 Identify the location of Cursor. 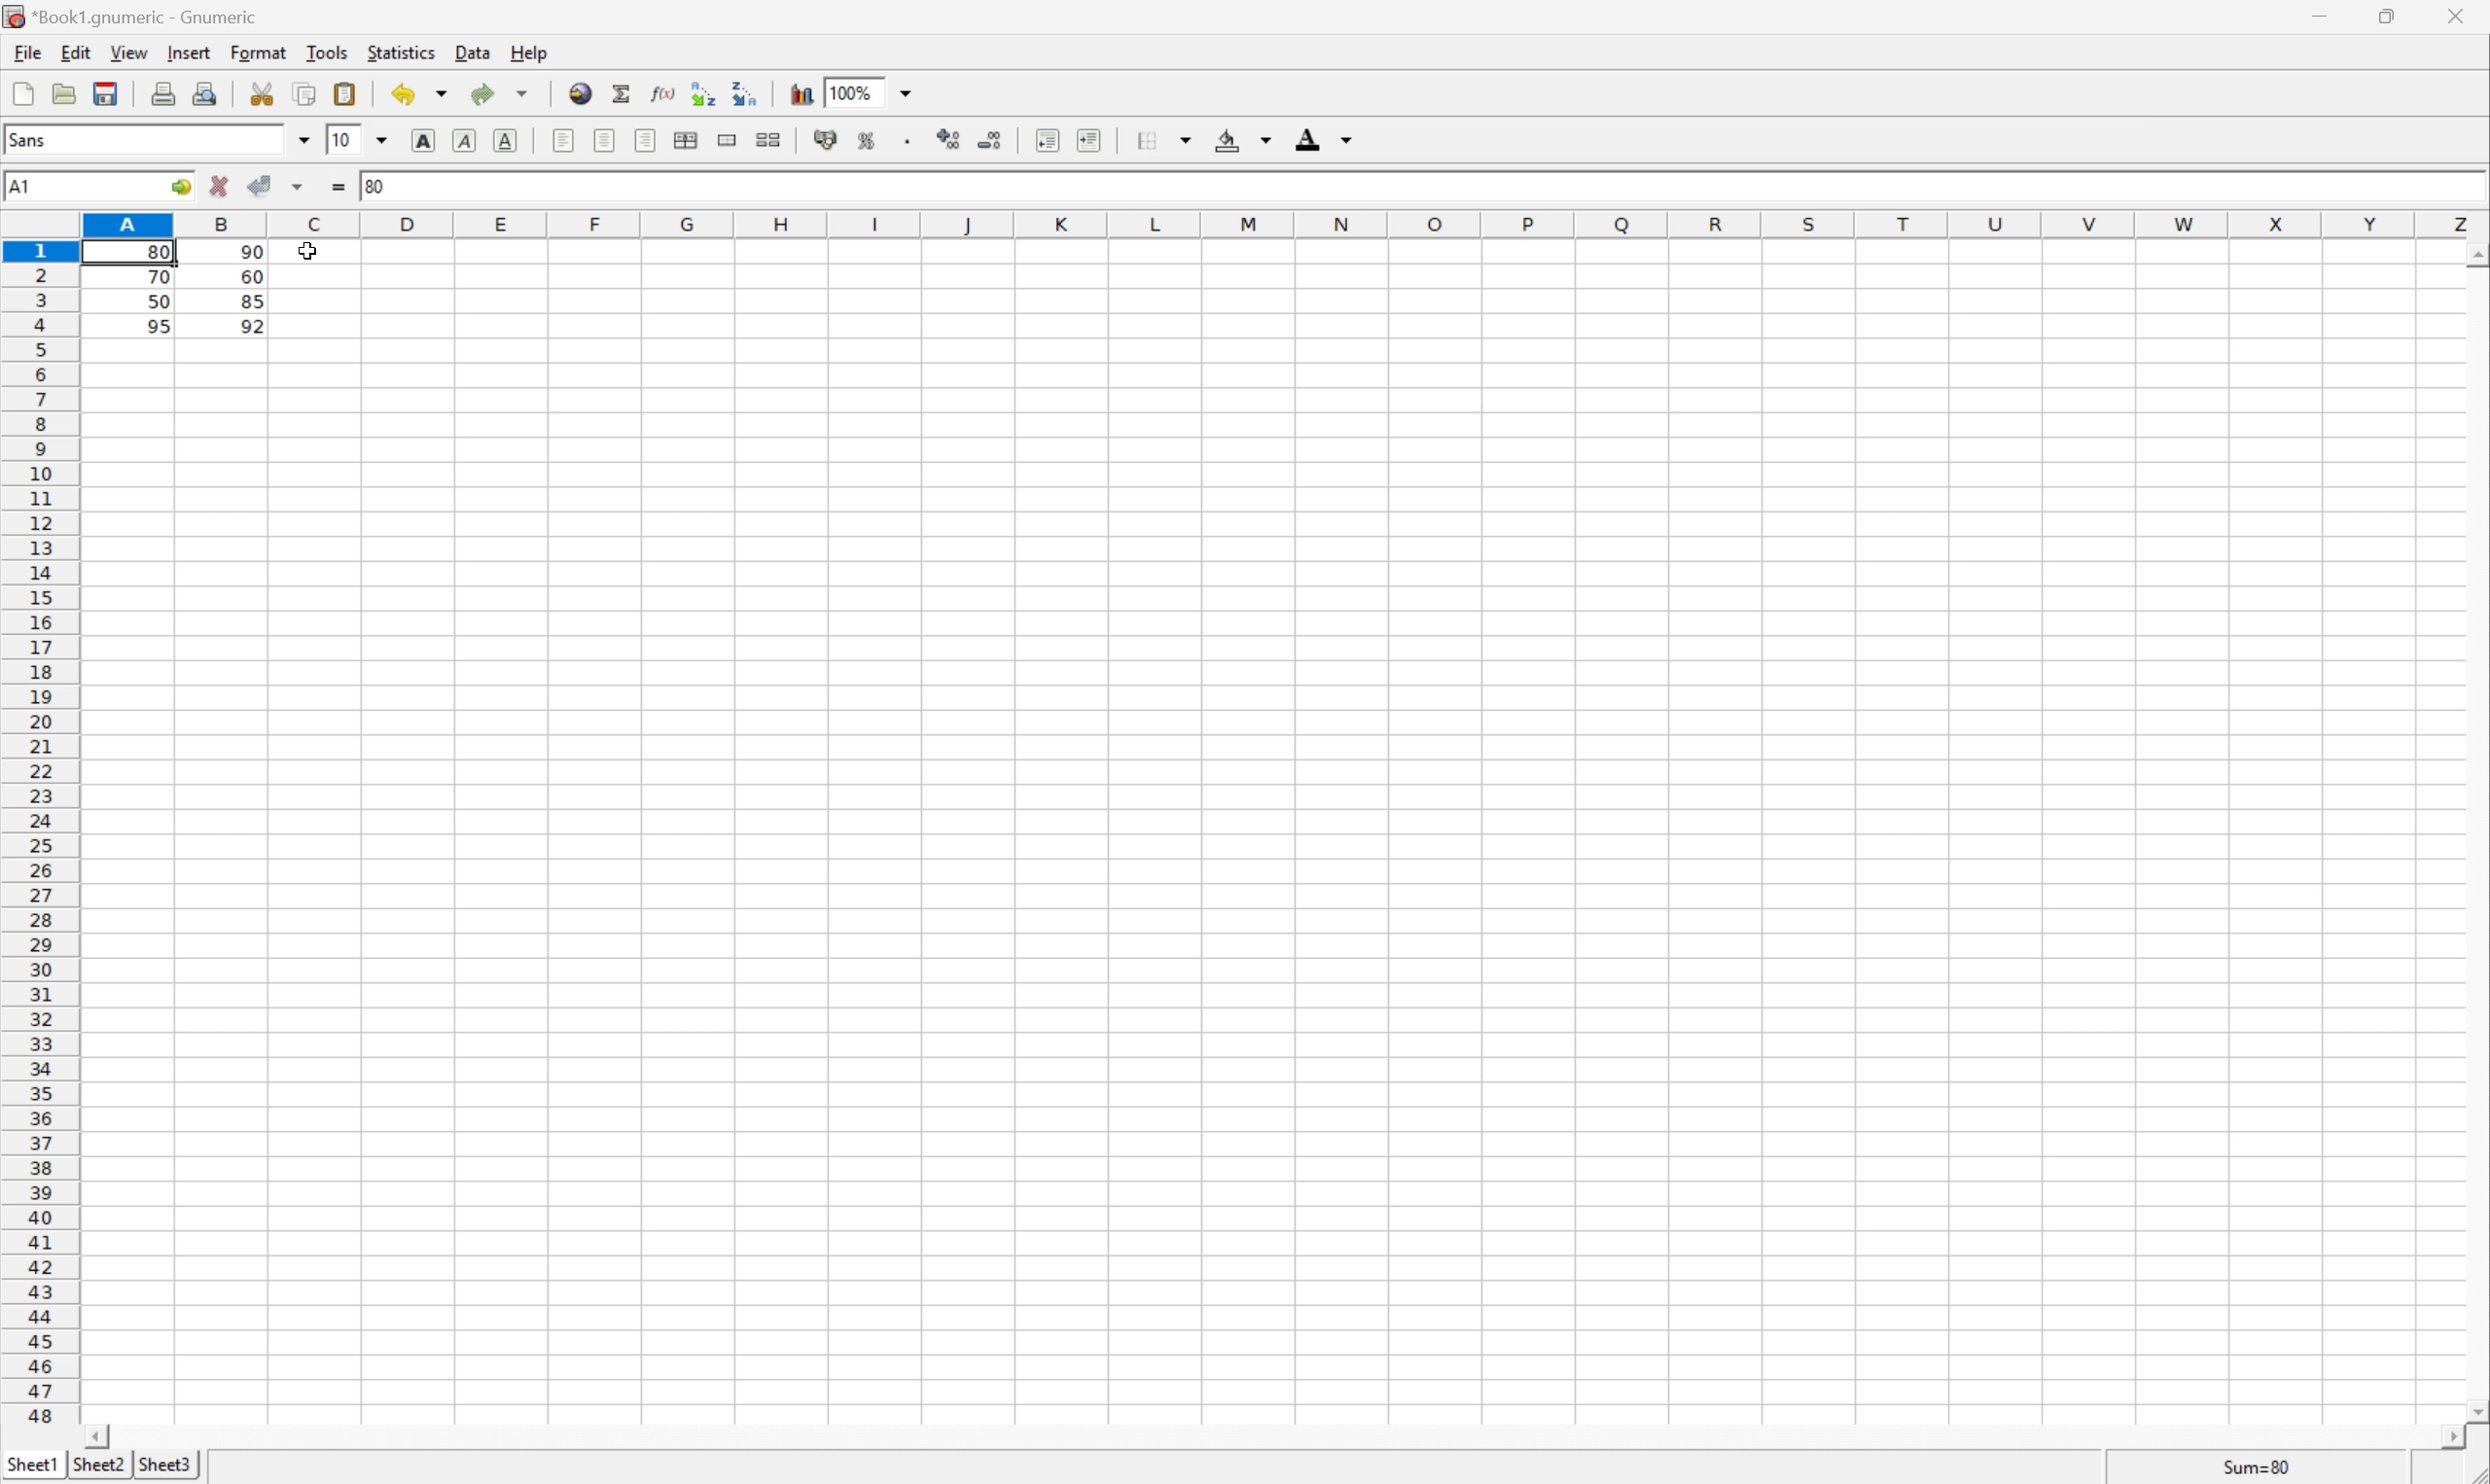
(310, 252).